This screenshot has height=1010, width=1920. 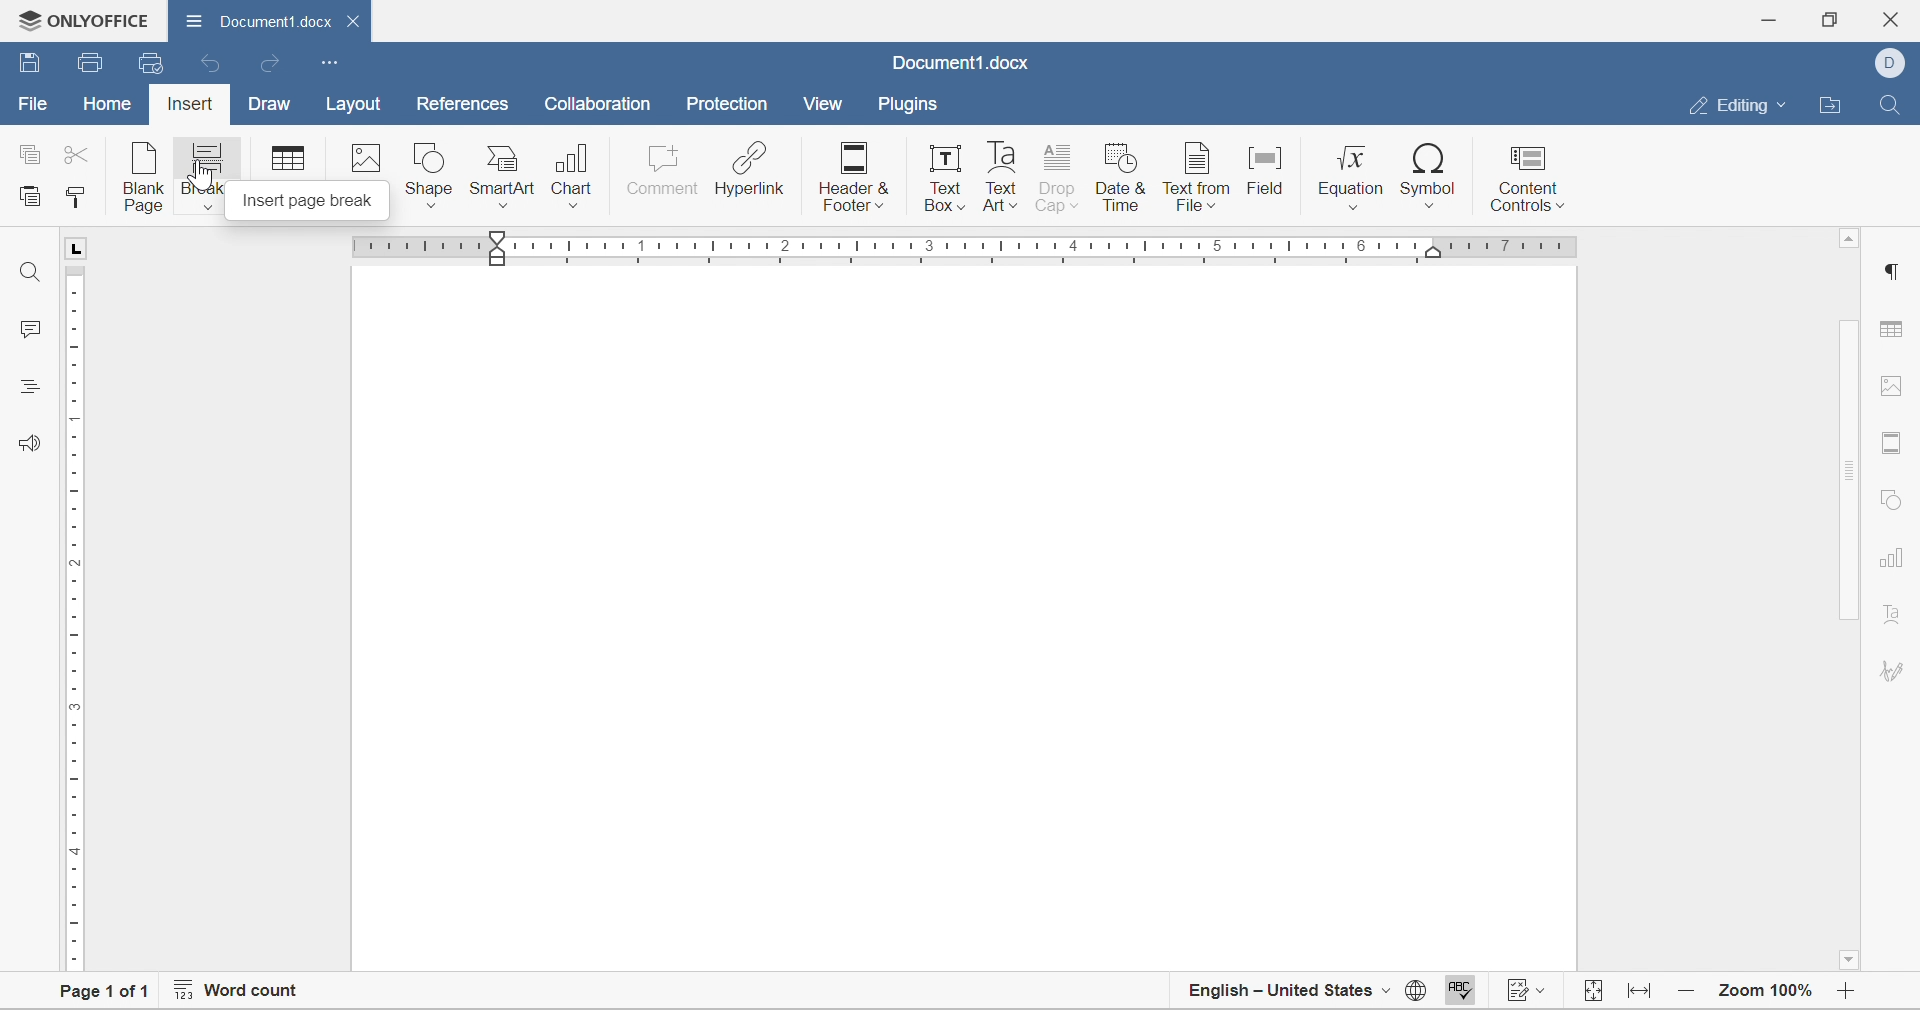 What do you see at coordinates (1124, 180) in the screenshot?
I see `Date & Time` at bounding box center [1124, 180].